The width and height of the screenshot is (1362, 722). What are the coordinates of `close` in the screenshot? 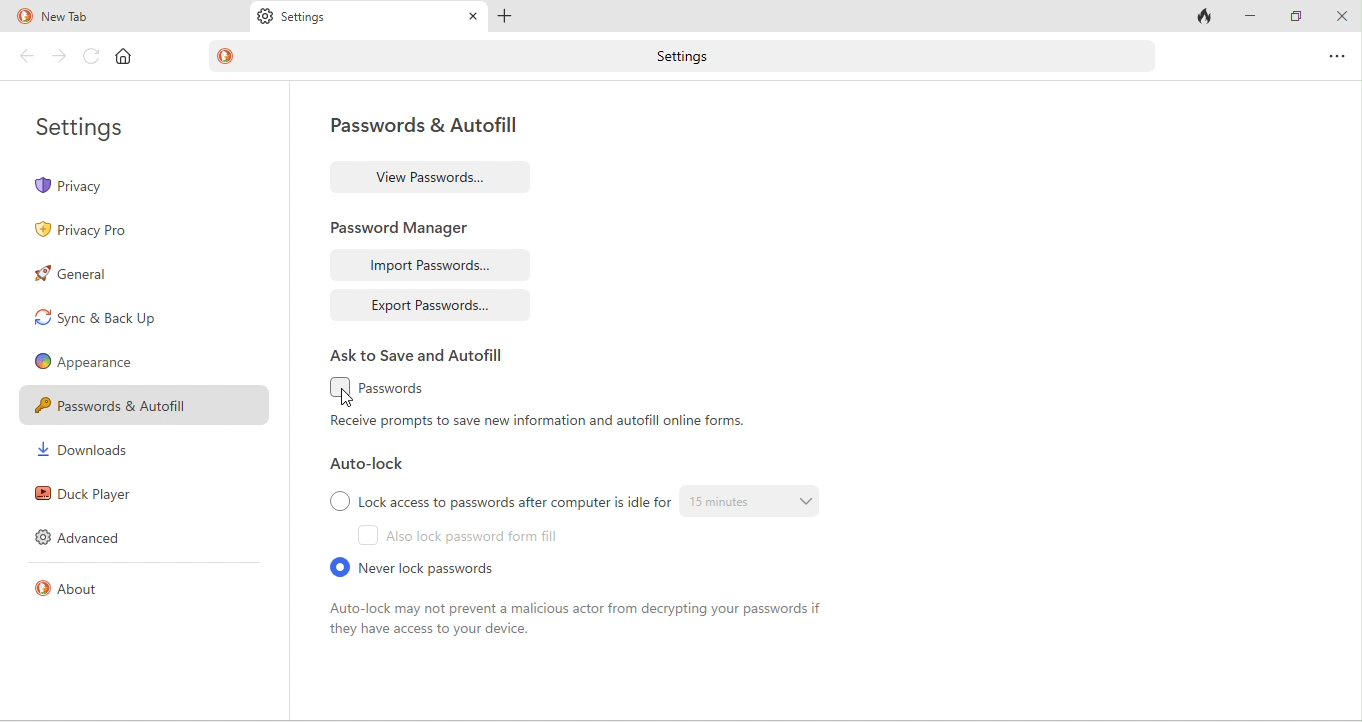 It's located at (470, 18).